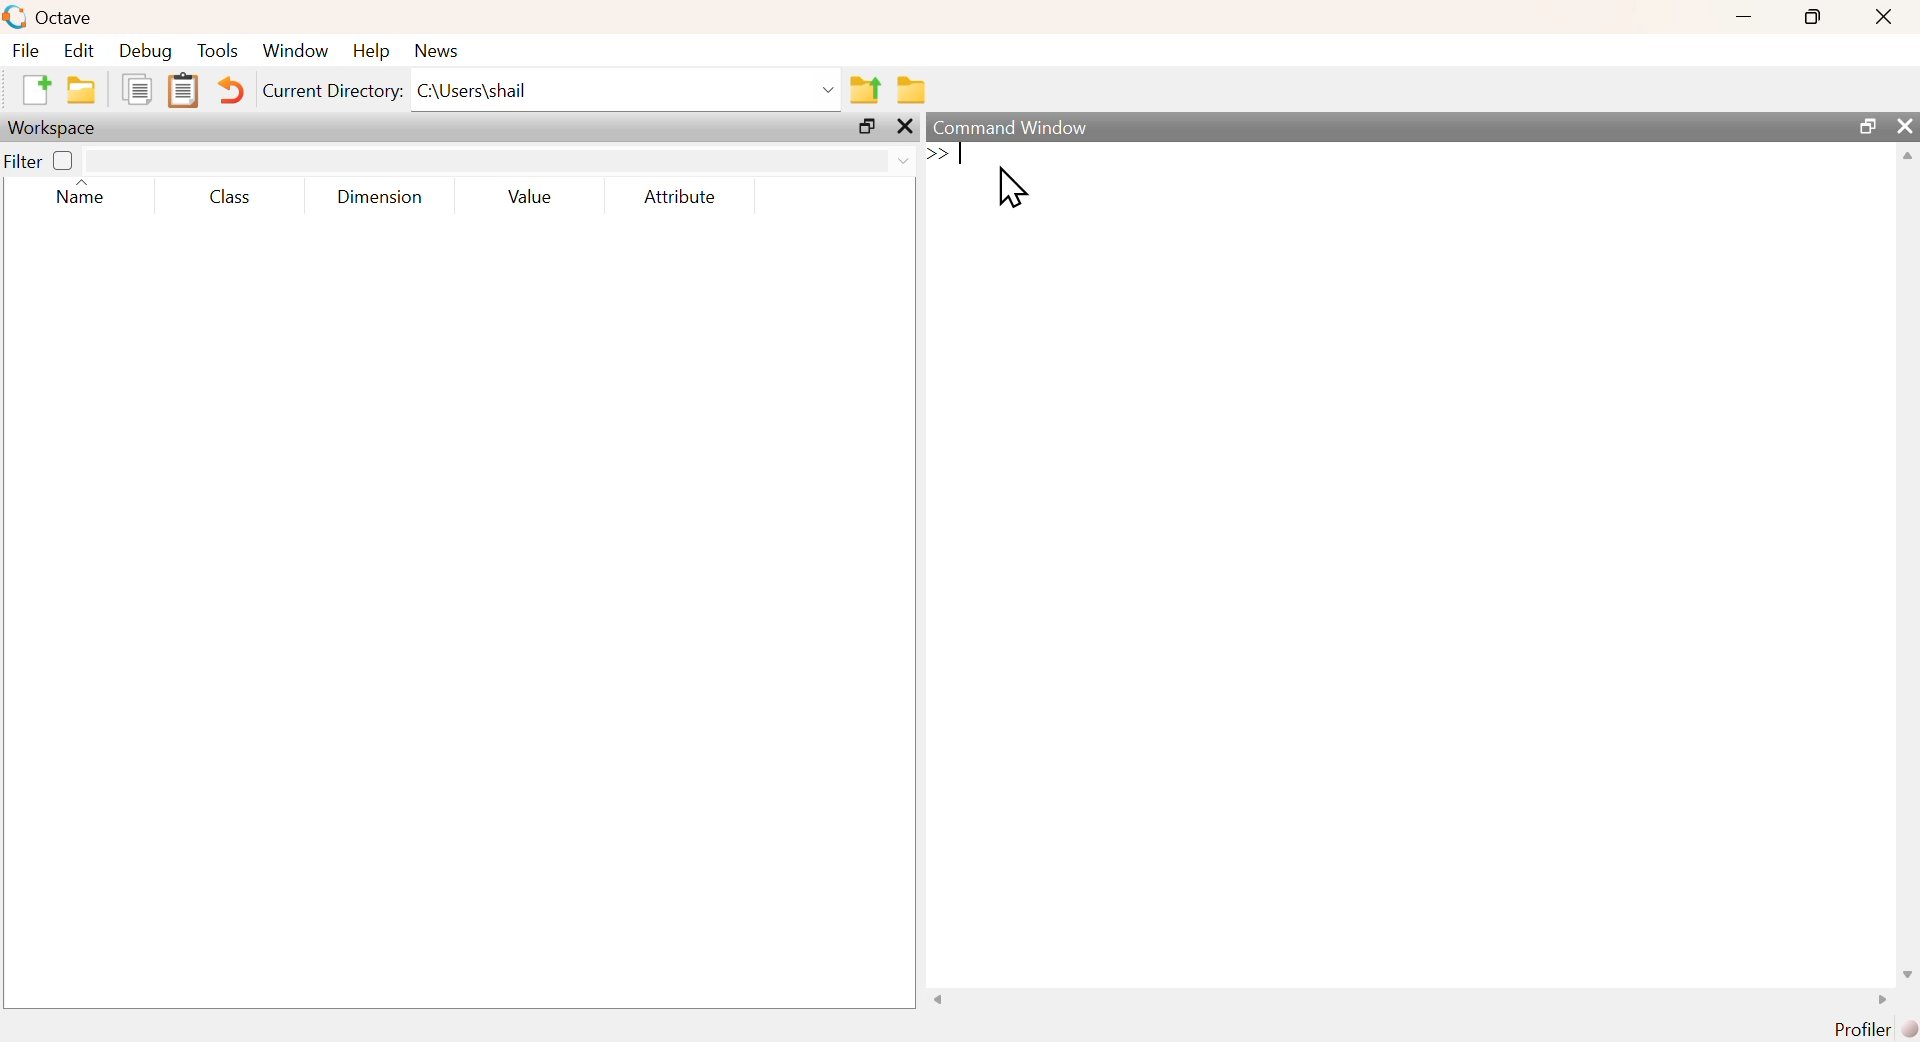 The width and height of the screenshot is (1920, 1042). What do you see at coordinates (40, 89) in the screenshot?
I see `New Script` at bounding box center [40, 89].